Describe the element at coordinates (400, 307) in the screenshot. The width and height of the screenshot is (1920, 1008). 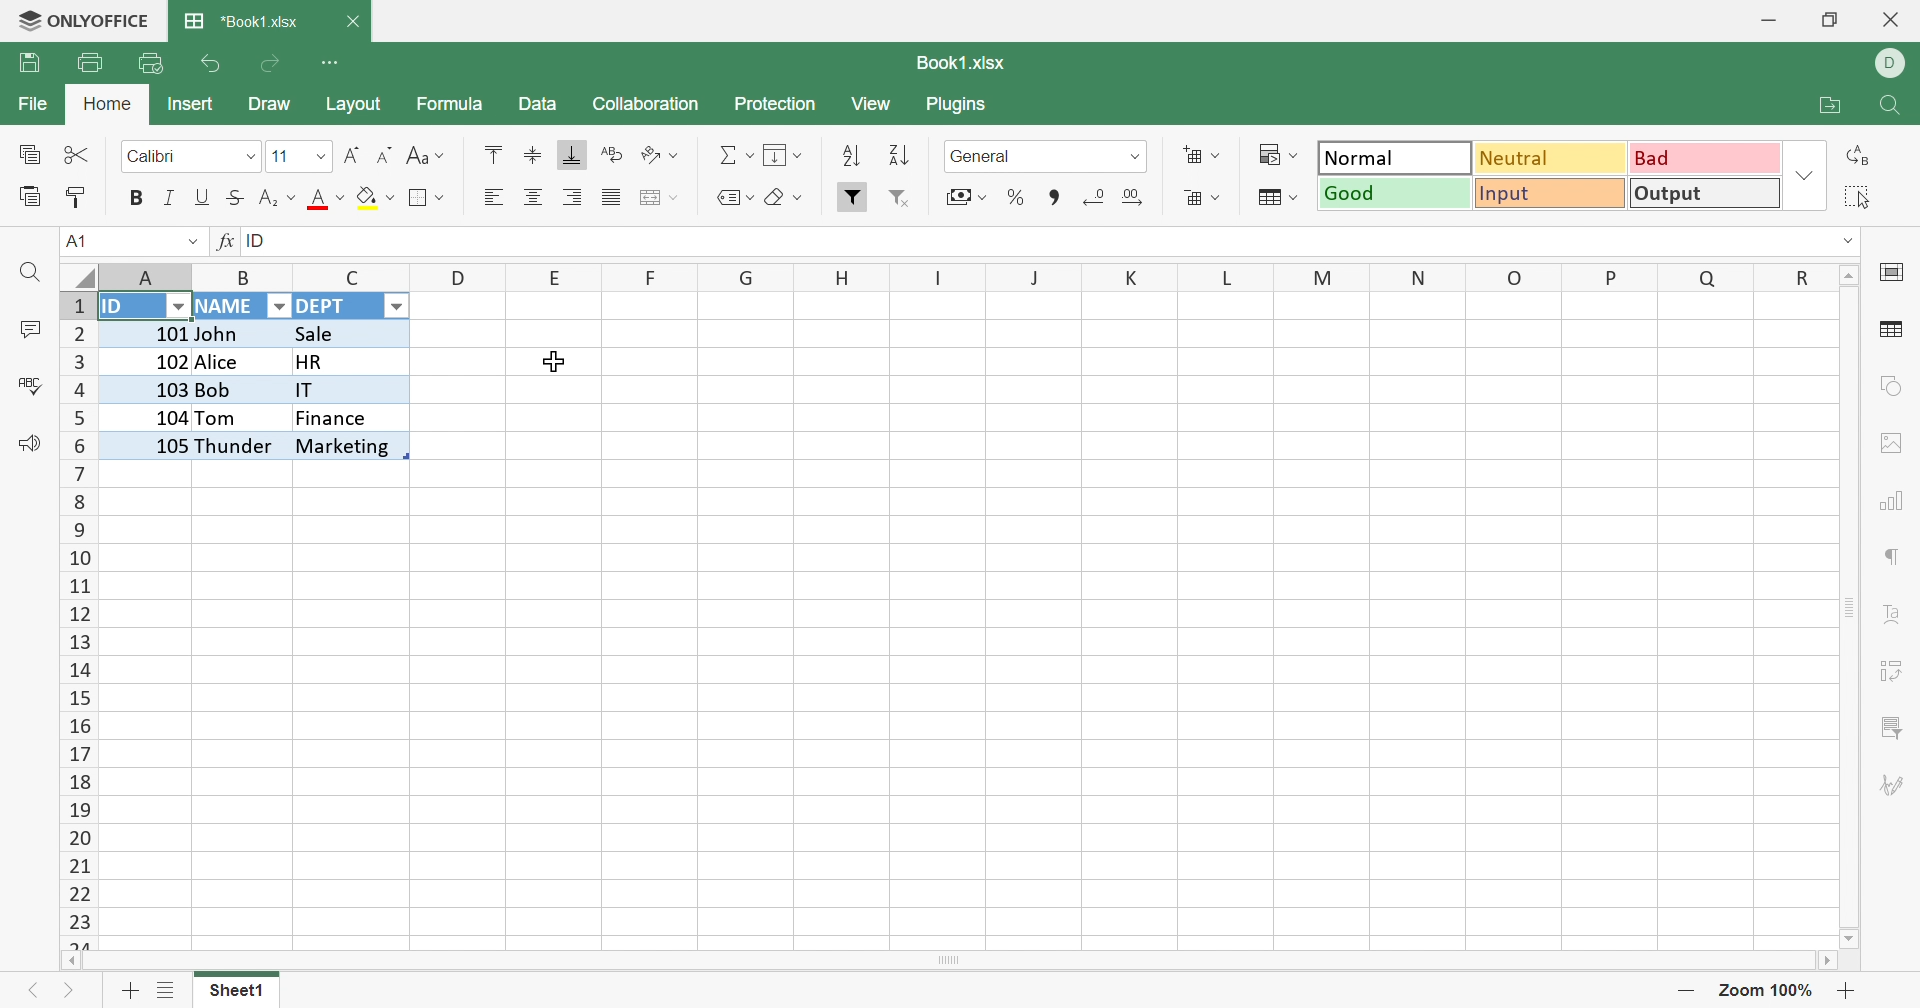
I see `Drop Down` at that location.